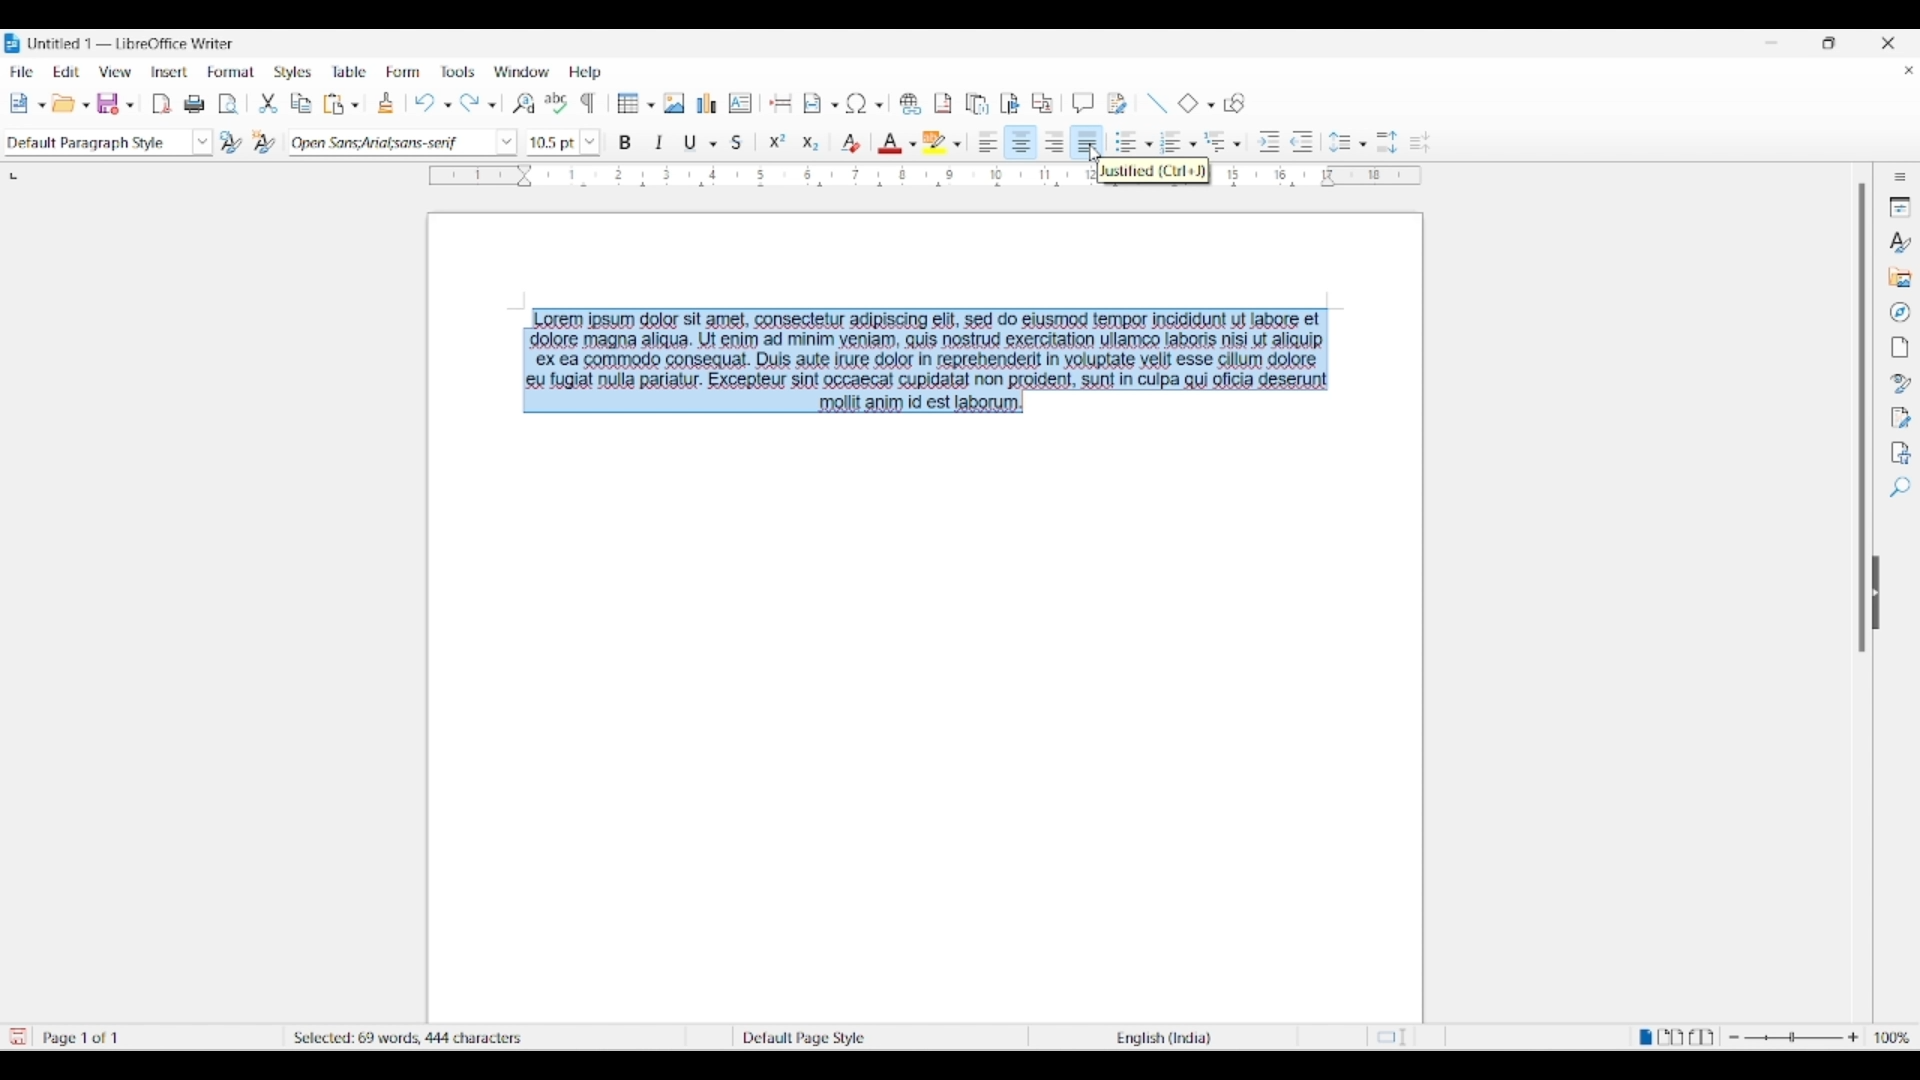 This screenshot has height=1080, width=1920. Describe the element at coordinates (1734, 1037) in the screenshot. I see `Zoom out` at that location.